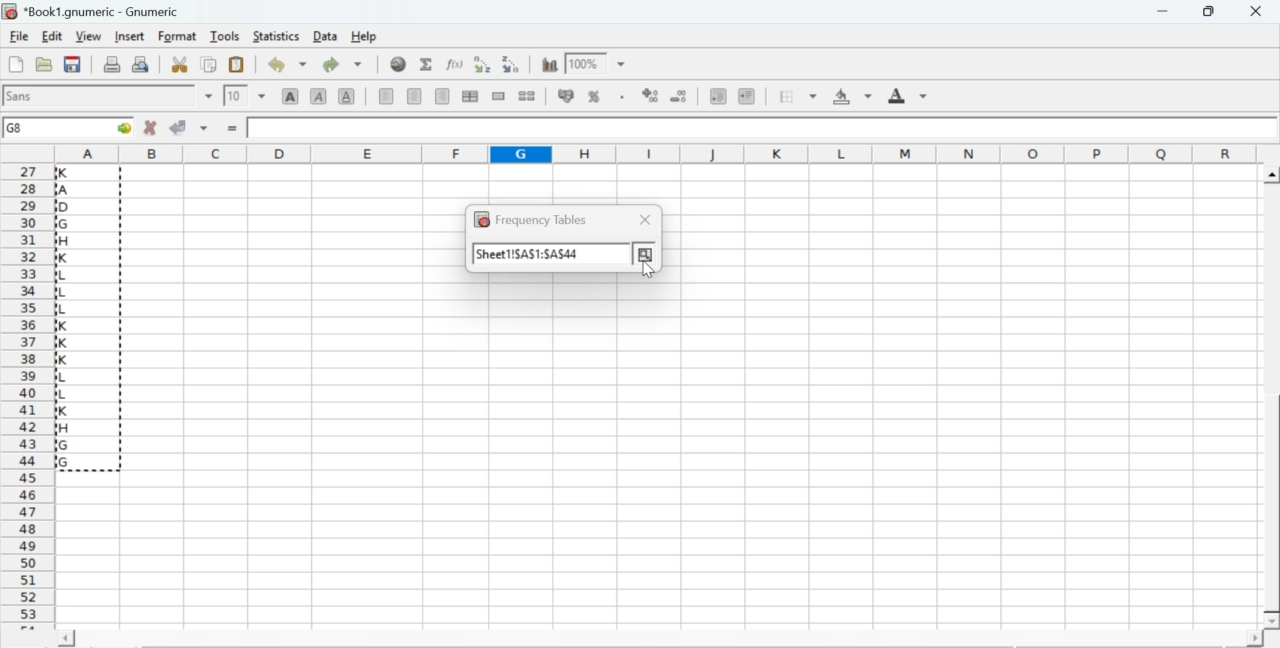  What do you see at coordinates (235, 96) in the screenshot?
I see `10` at bounding box center [235, 96].